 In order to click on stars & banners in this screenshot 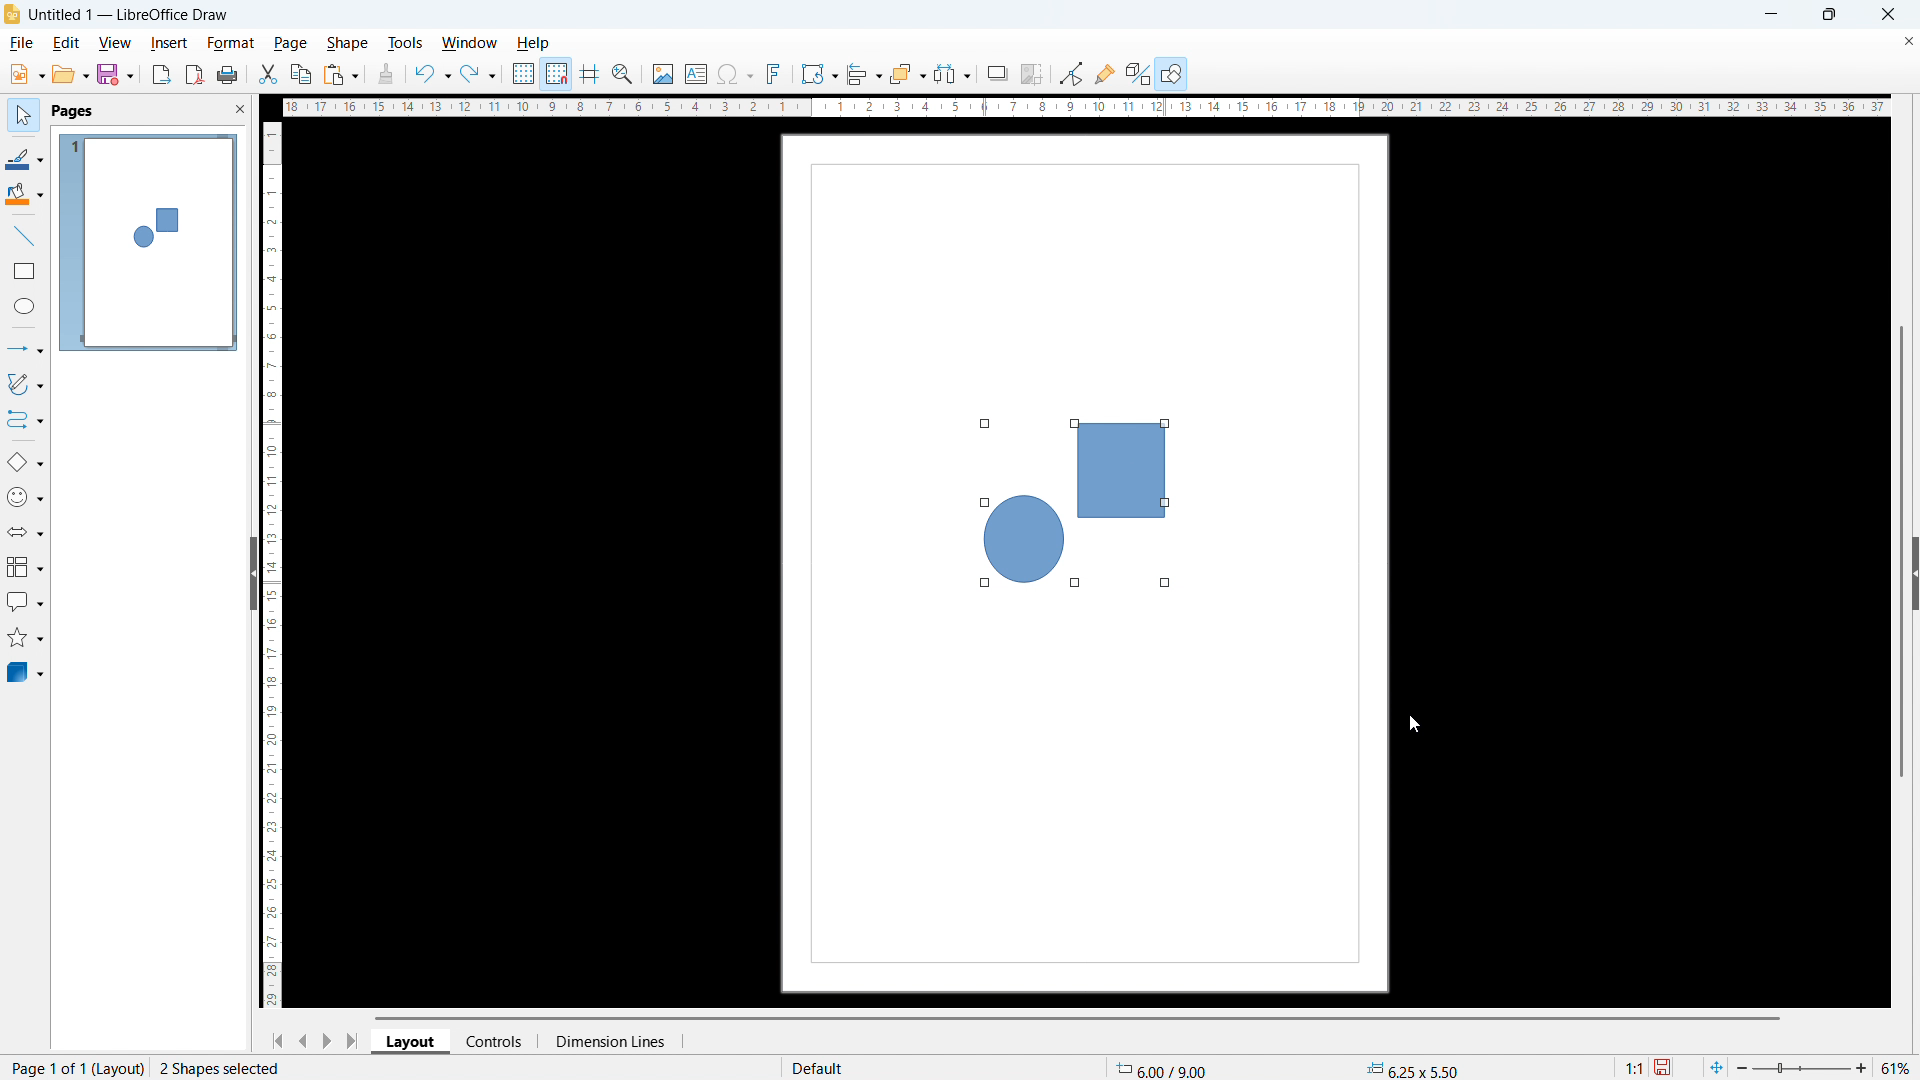, I will do `click(26, 639)`.